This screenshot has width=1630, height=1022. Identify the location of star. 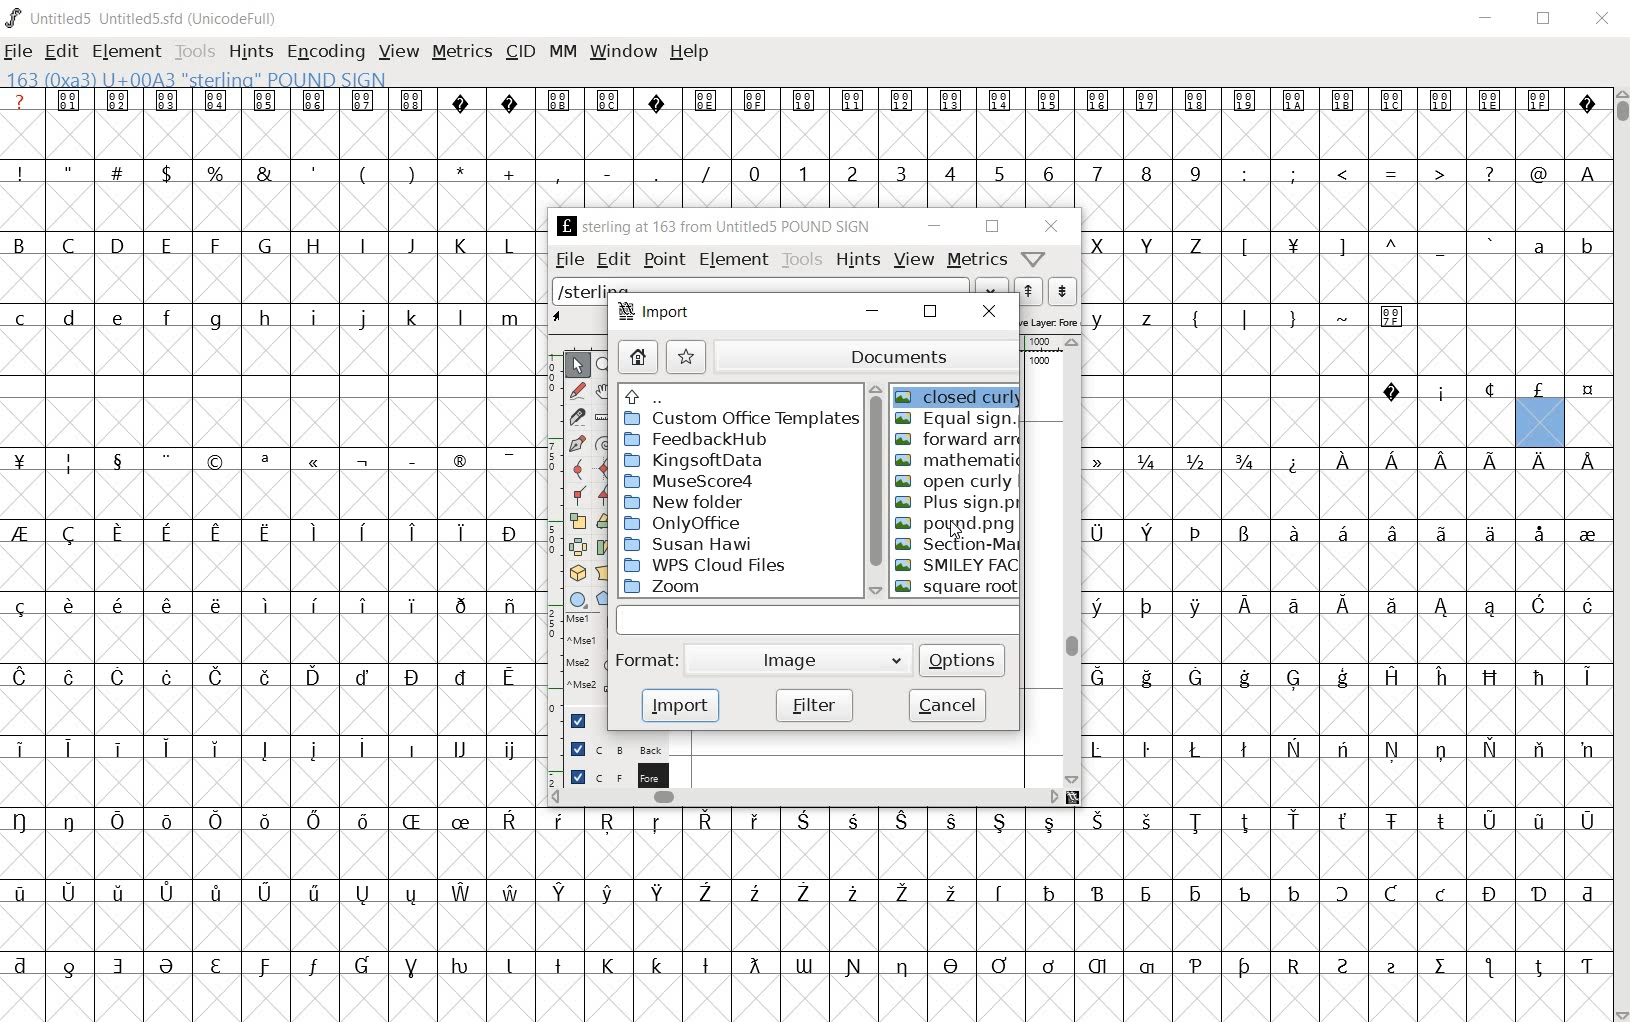
(688, 356).